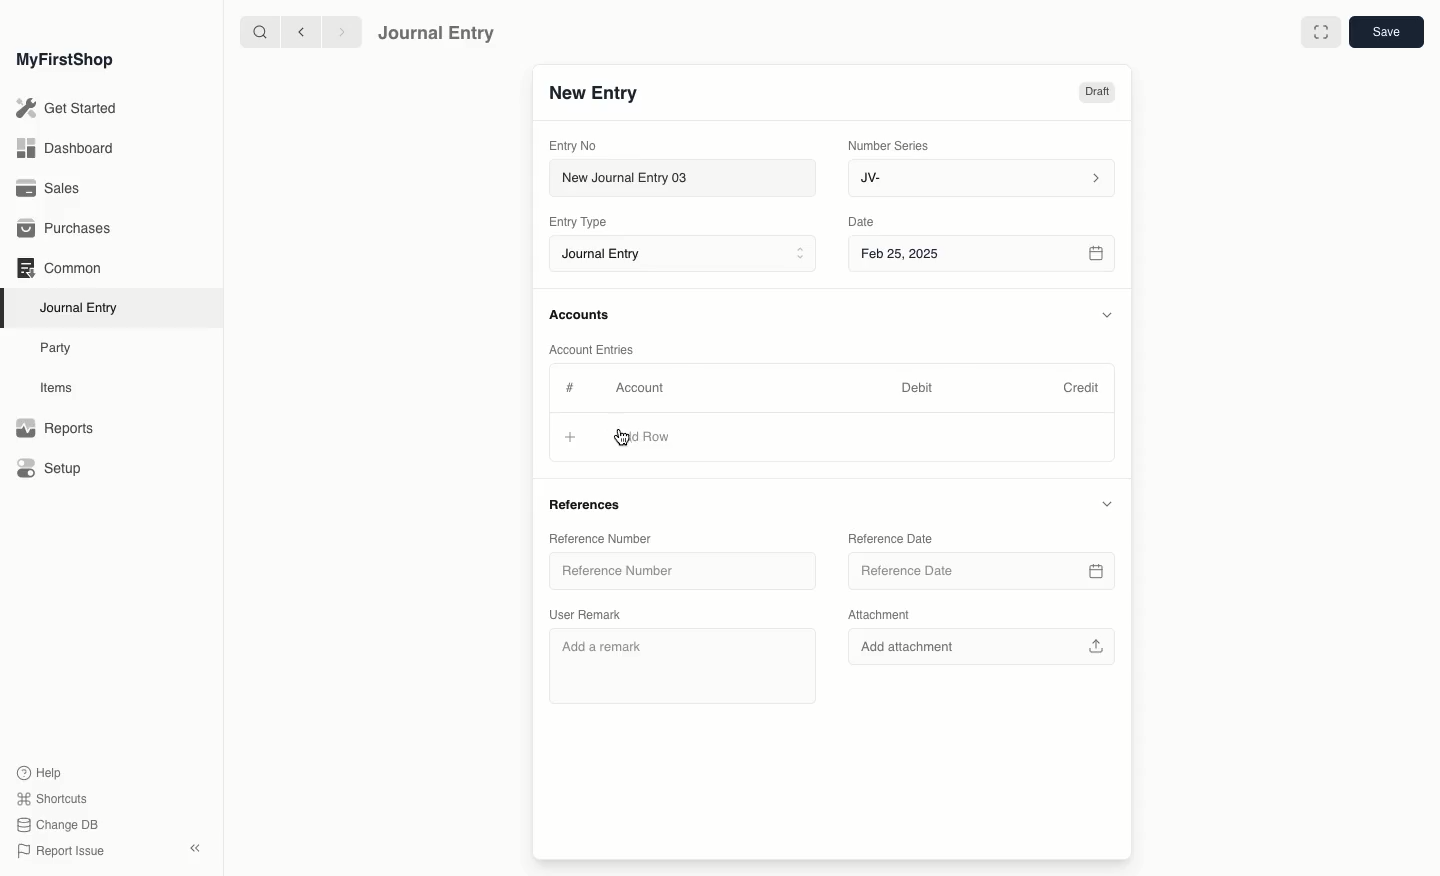 The height and width of the screenshot is (876, 1440). I want to click on Hide, so click(1105, 503).